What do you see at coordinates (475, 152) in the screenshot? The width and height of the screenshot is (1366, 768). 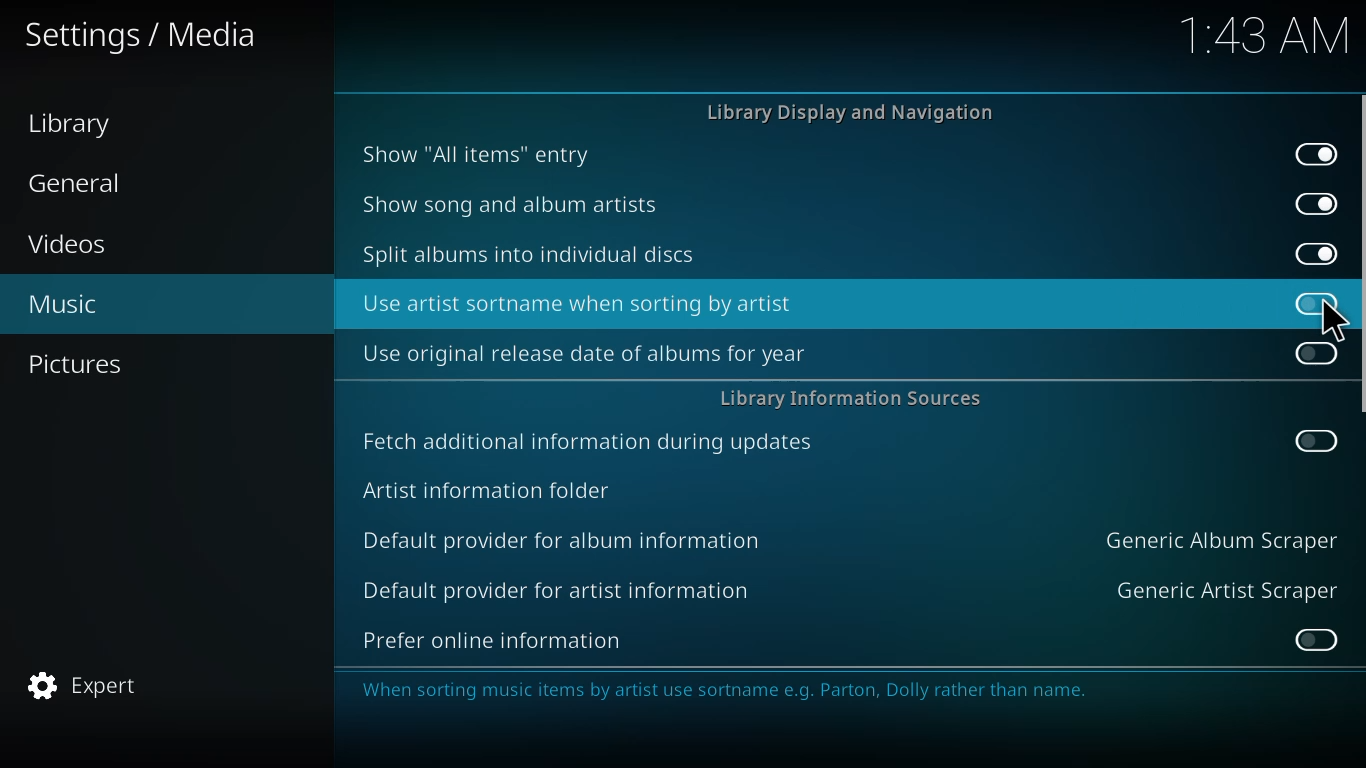 I see `show all items` at bounding box center [475, 152].